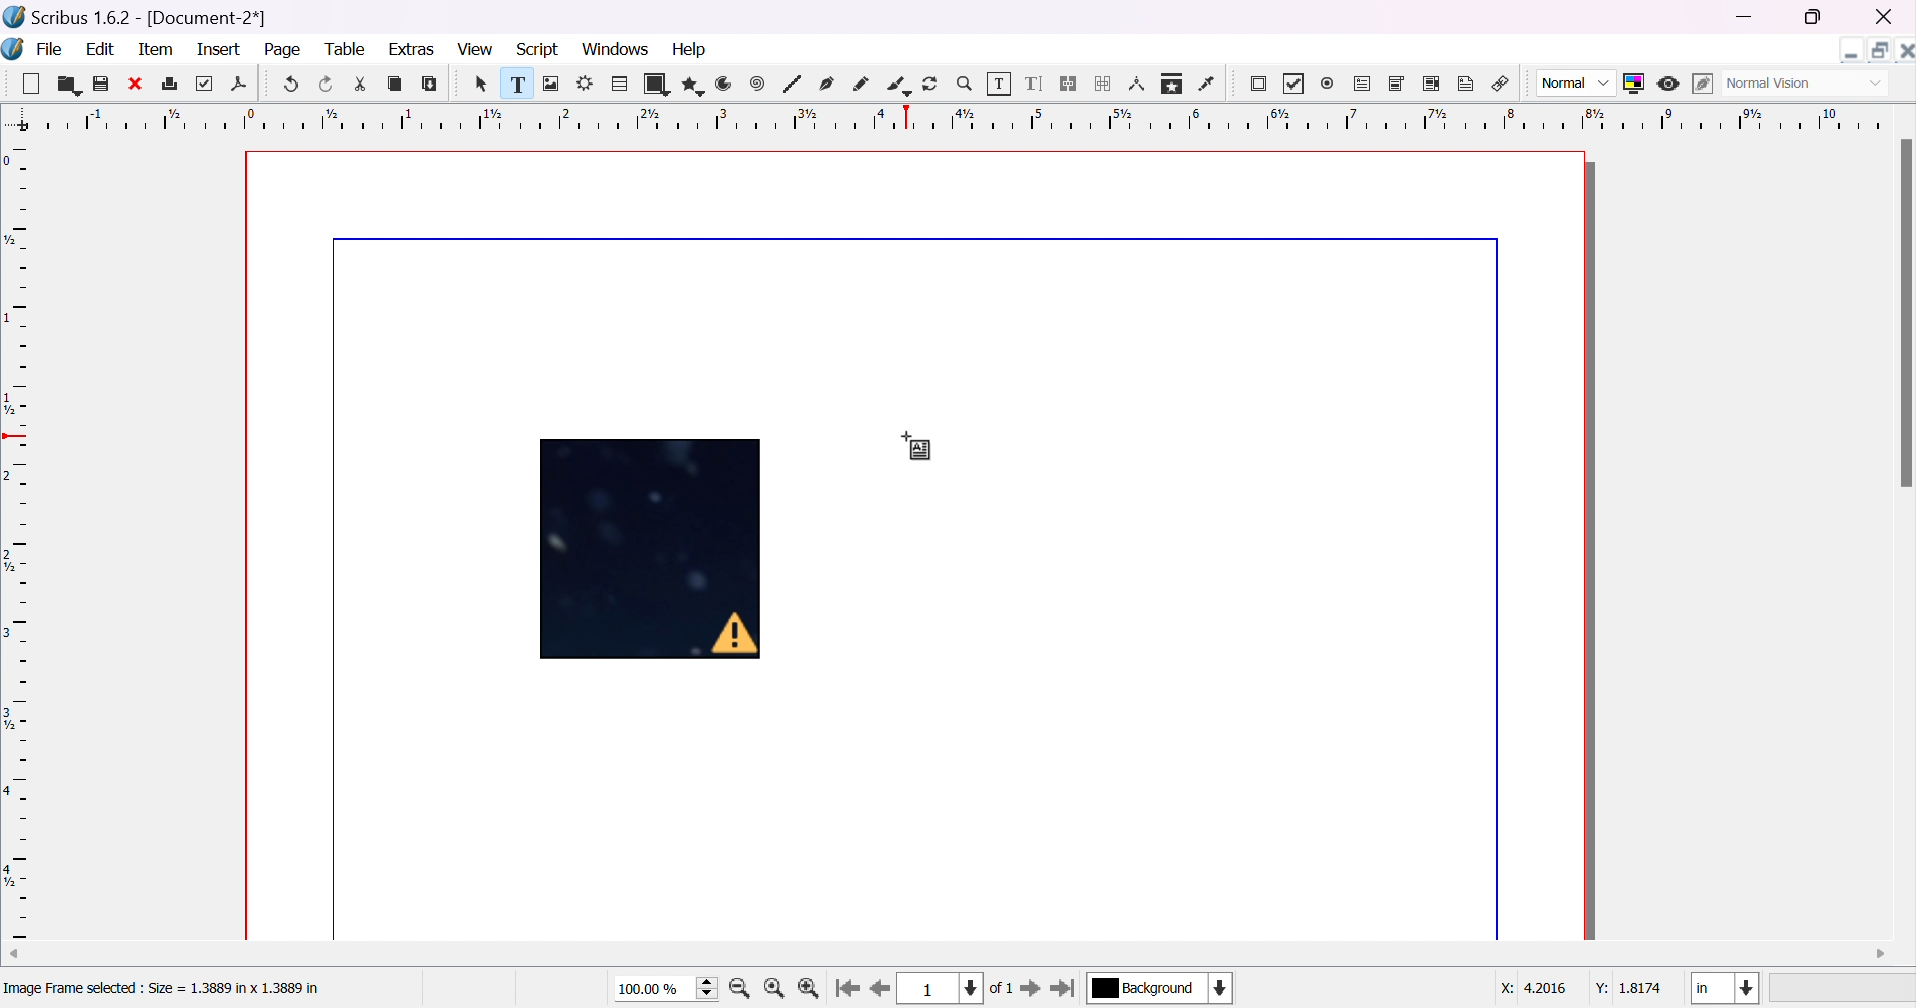 This screenshot has height=1008, width=1916. What do you see at coordinates (615, 51) in the screenshot?
I see `windows` at bounding box center [615, 51].